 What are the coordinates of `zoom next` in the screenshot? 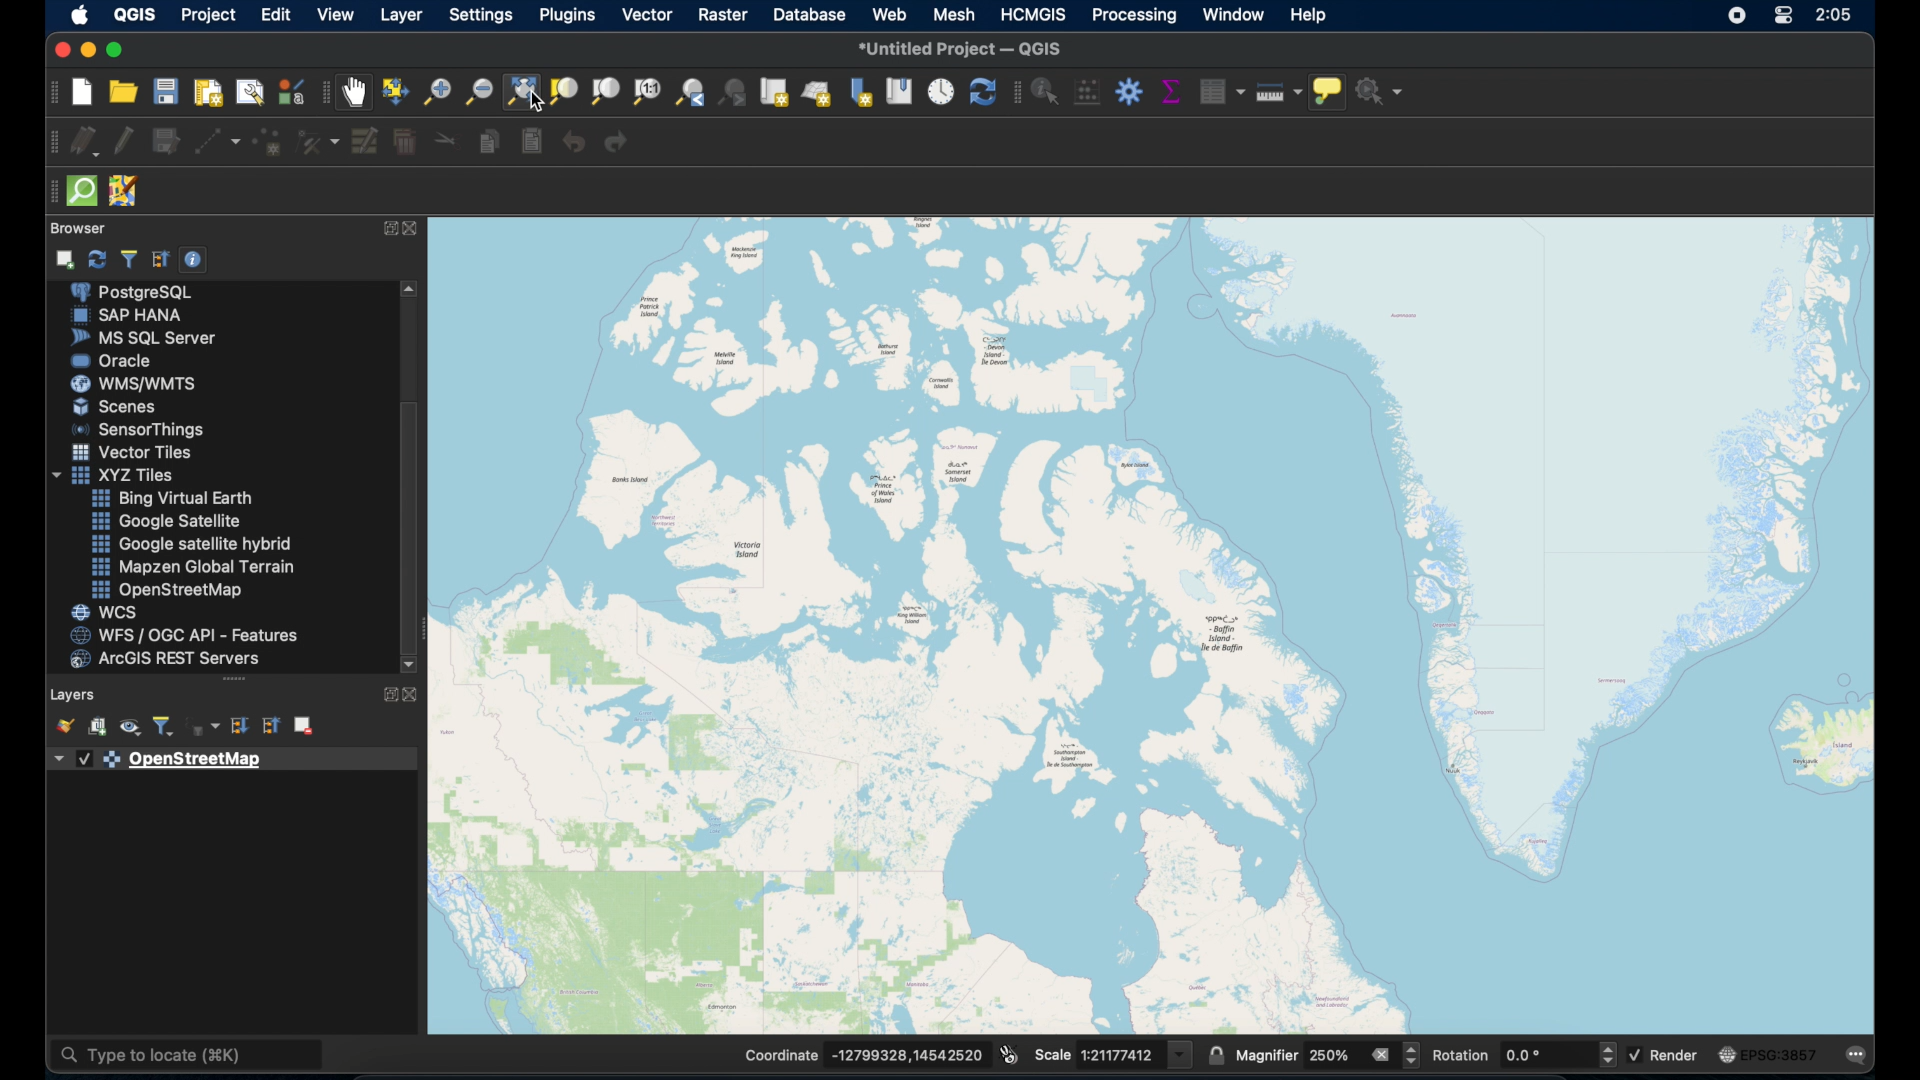 It's located at (734, 91).